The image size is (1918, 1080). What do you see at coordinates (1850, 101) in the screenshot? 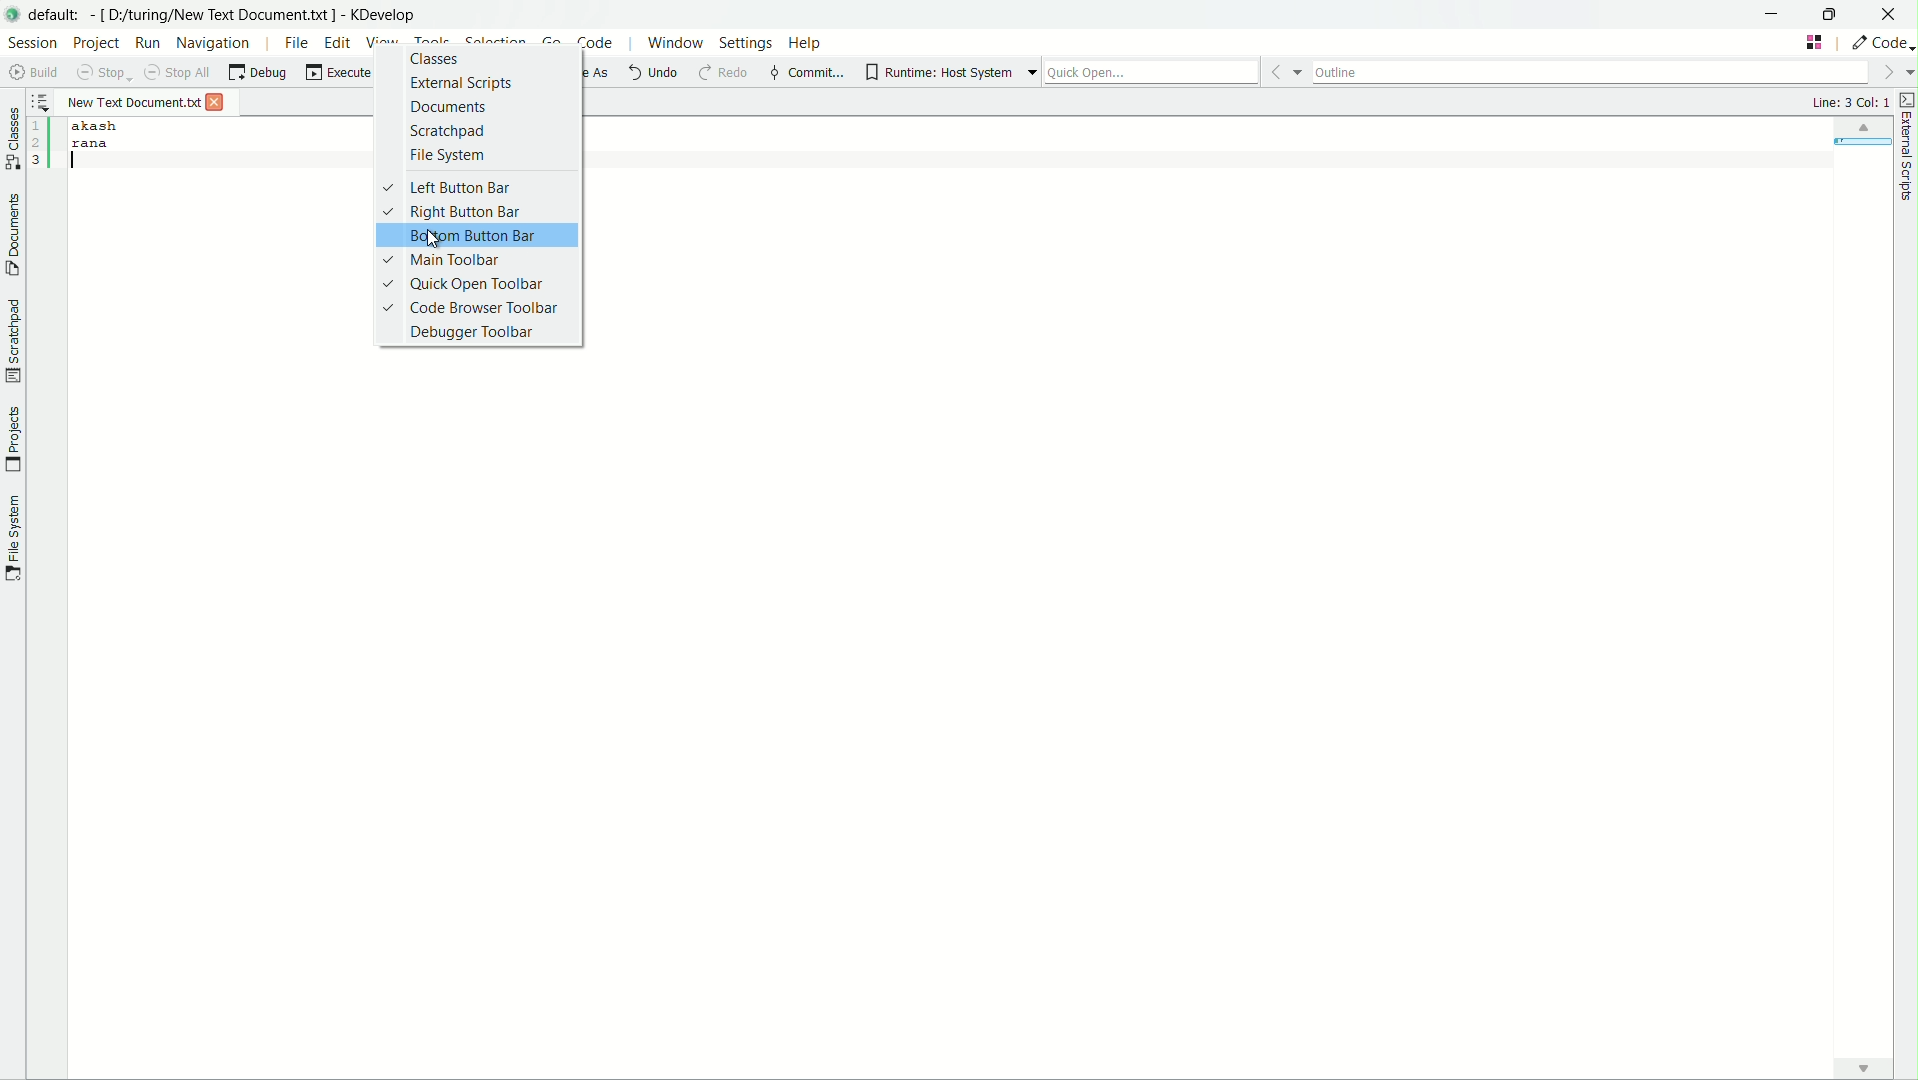
I see `lines and columns` at bounding box center [1850, 101].